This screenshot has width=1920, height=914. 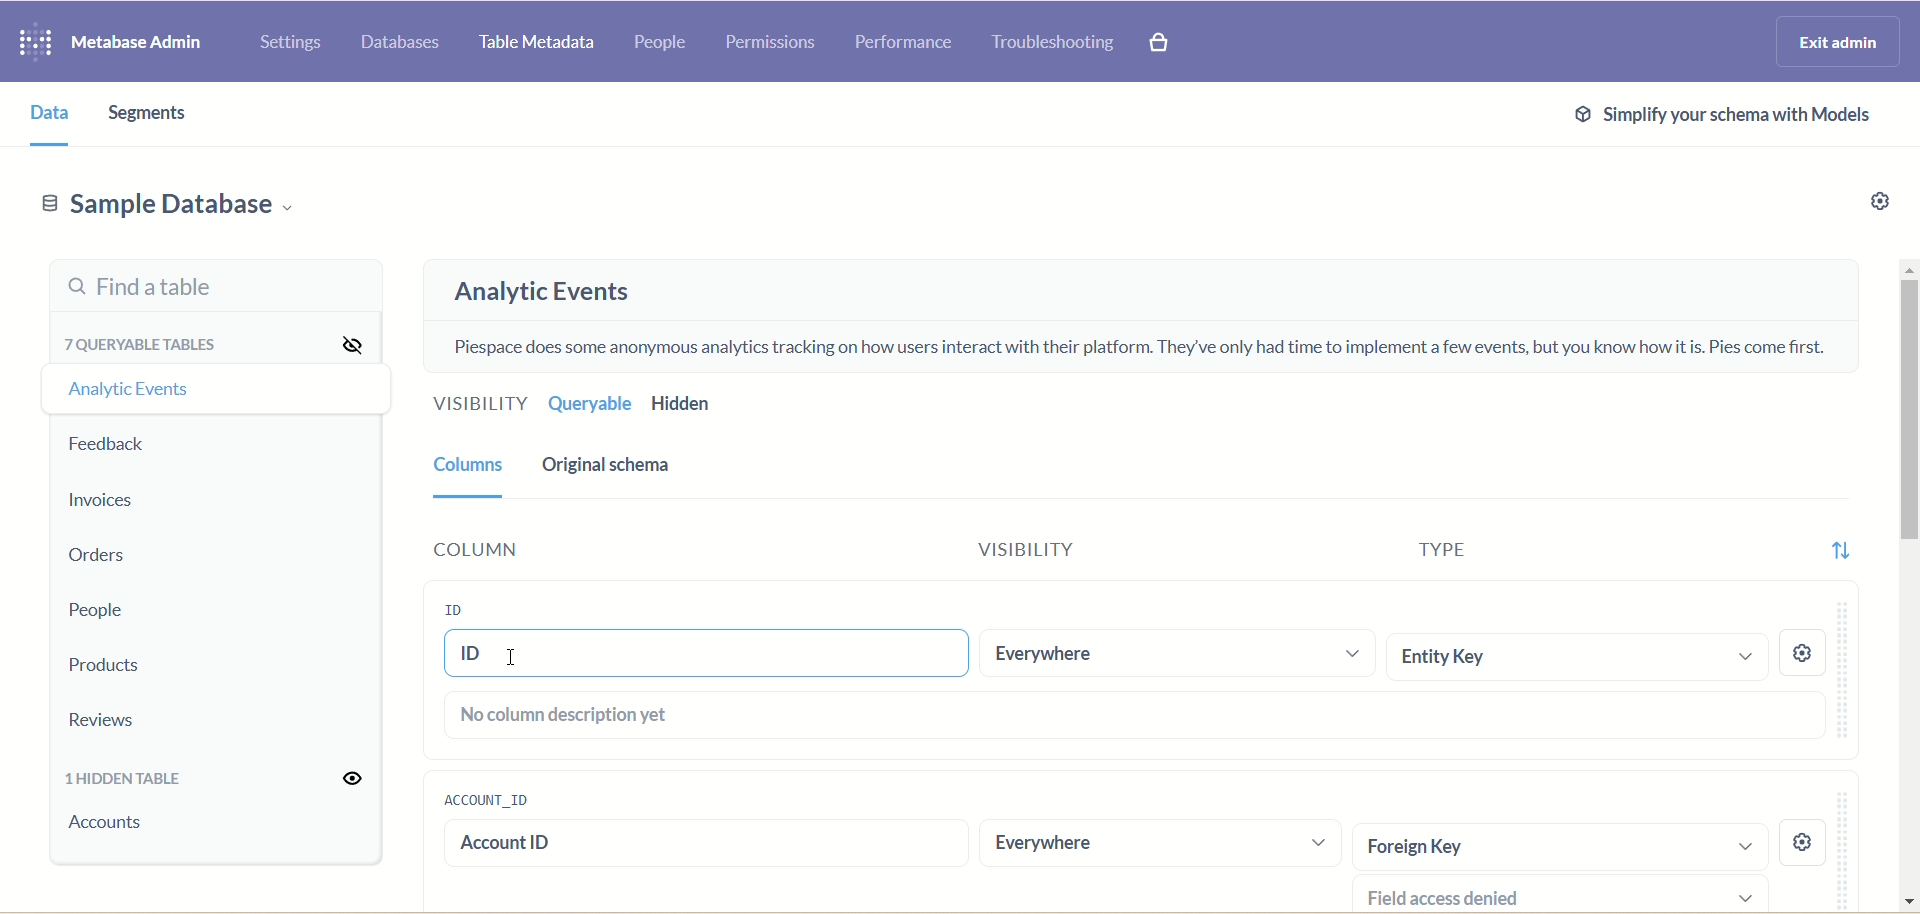 I want to click on Vertical scroll bar, so click(x=1906, y=586).